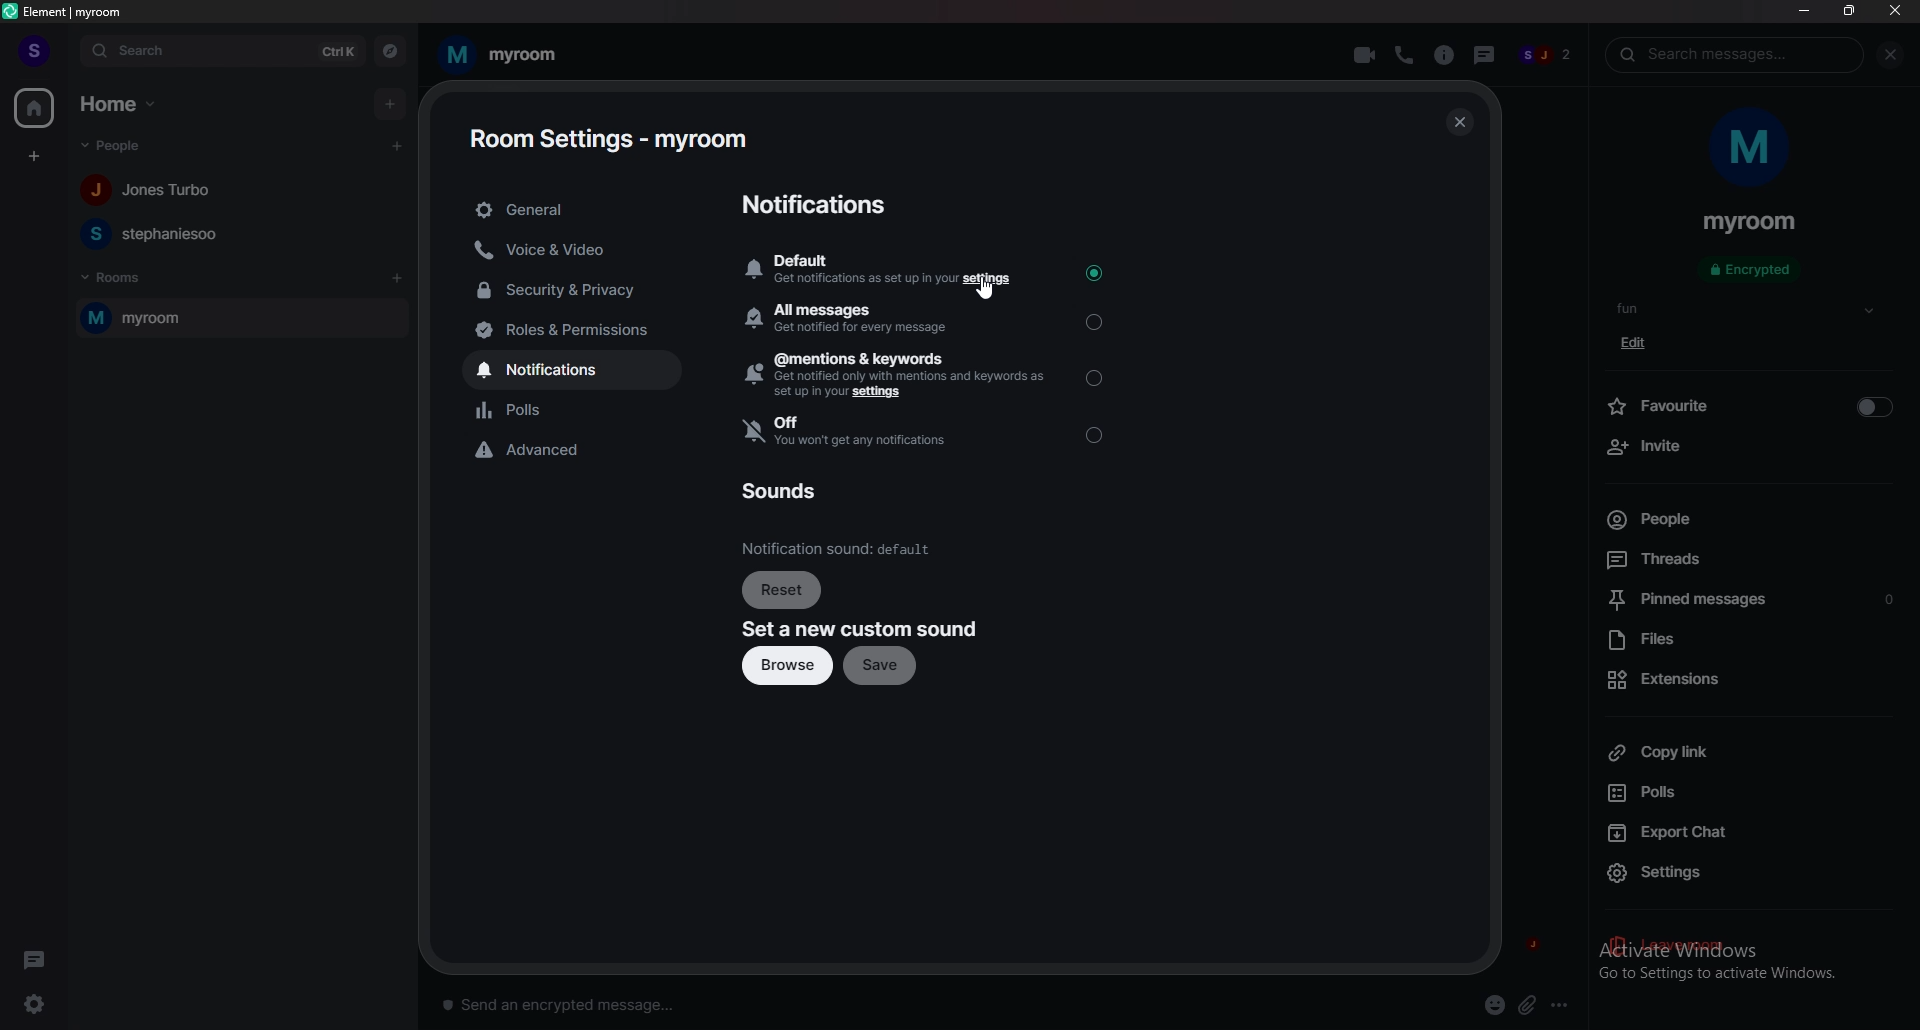  Describe the element at coordinates (1749, 404) in the screenshot. I see `favourite` at that location.